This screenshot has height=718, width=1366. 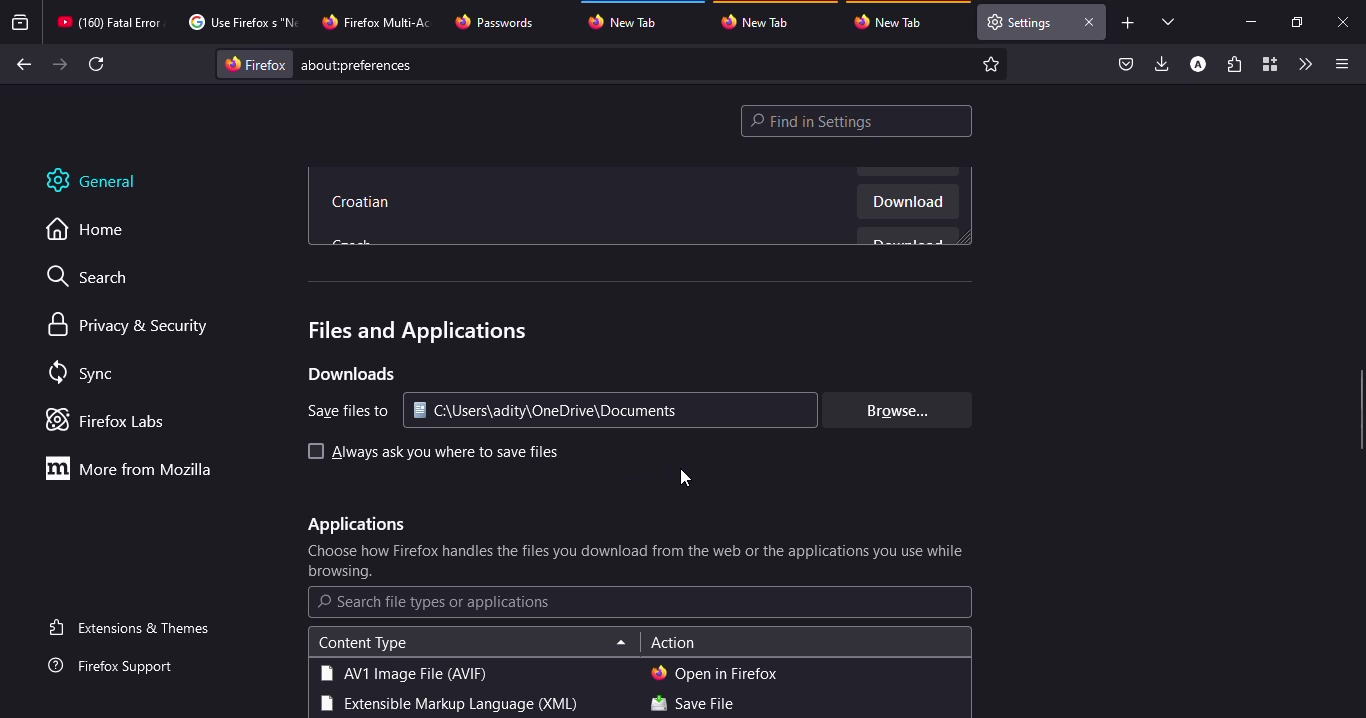 What do you see at coordinates (614, 64) in the screenshot?
I see `about:preferences` at bounding box center [614, 64].